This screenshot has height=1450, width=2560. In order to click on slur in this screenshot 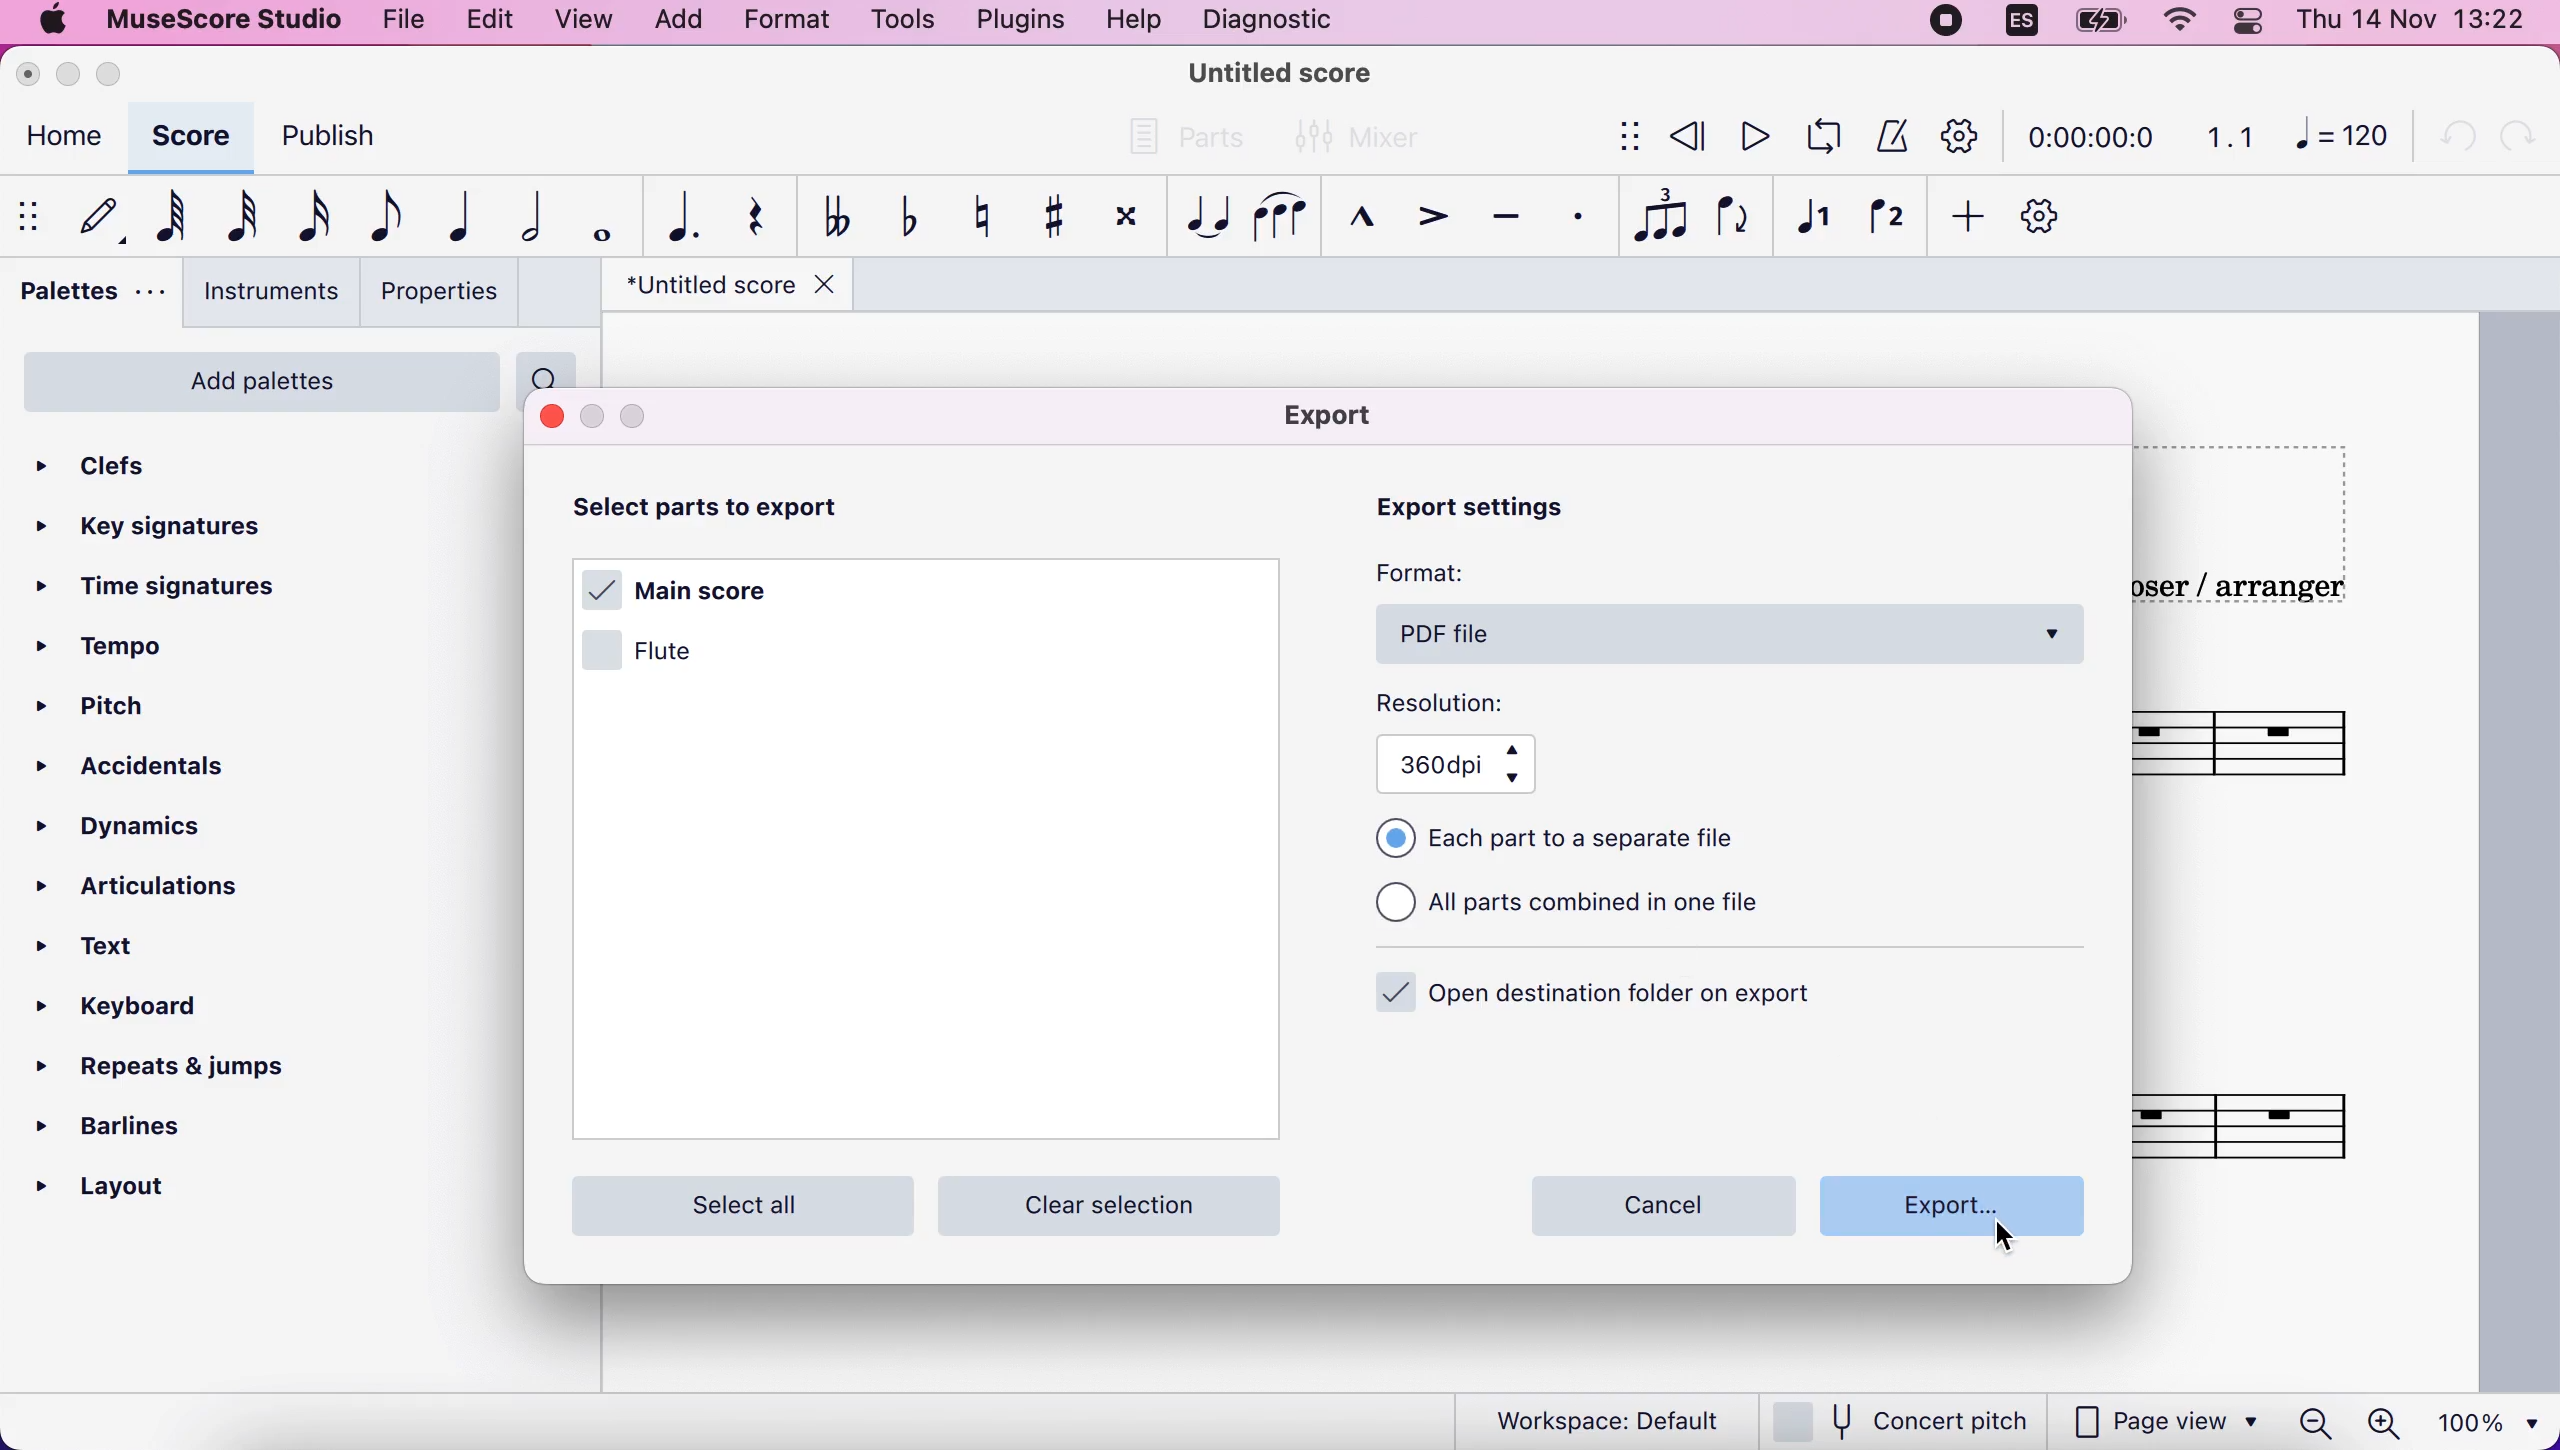, I will do `click(1277, 219)`.